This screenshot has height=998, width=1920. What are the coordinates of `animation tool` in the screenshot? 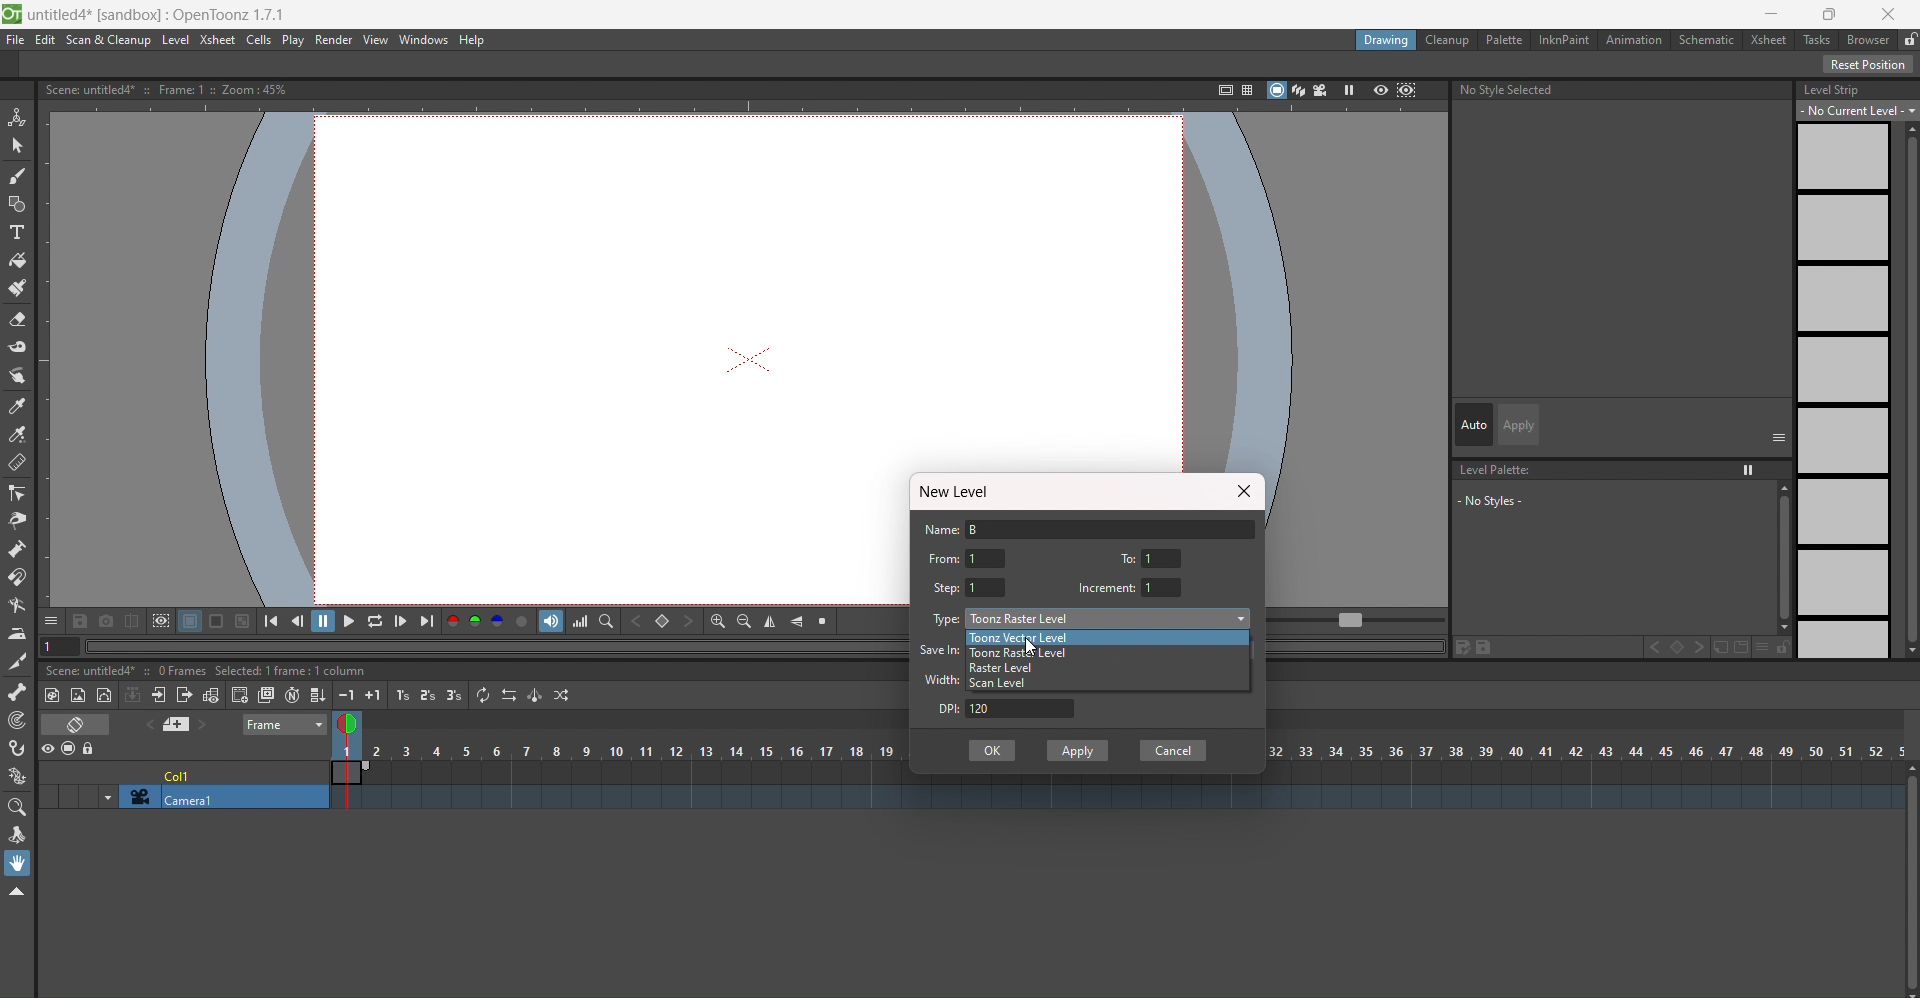 It's located at (18, 118).